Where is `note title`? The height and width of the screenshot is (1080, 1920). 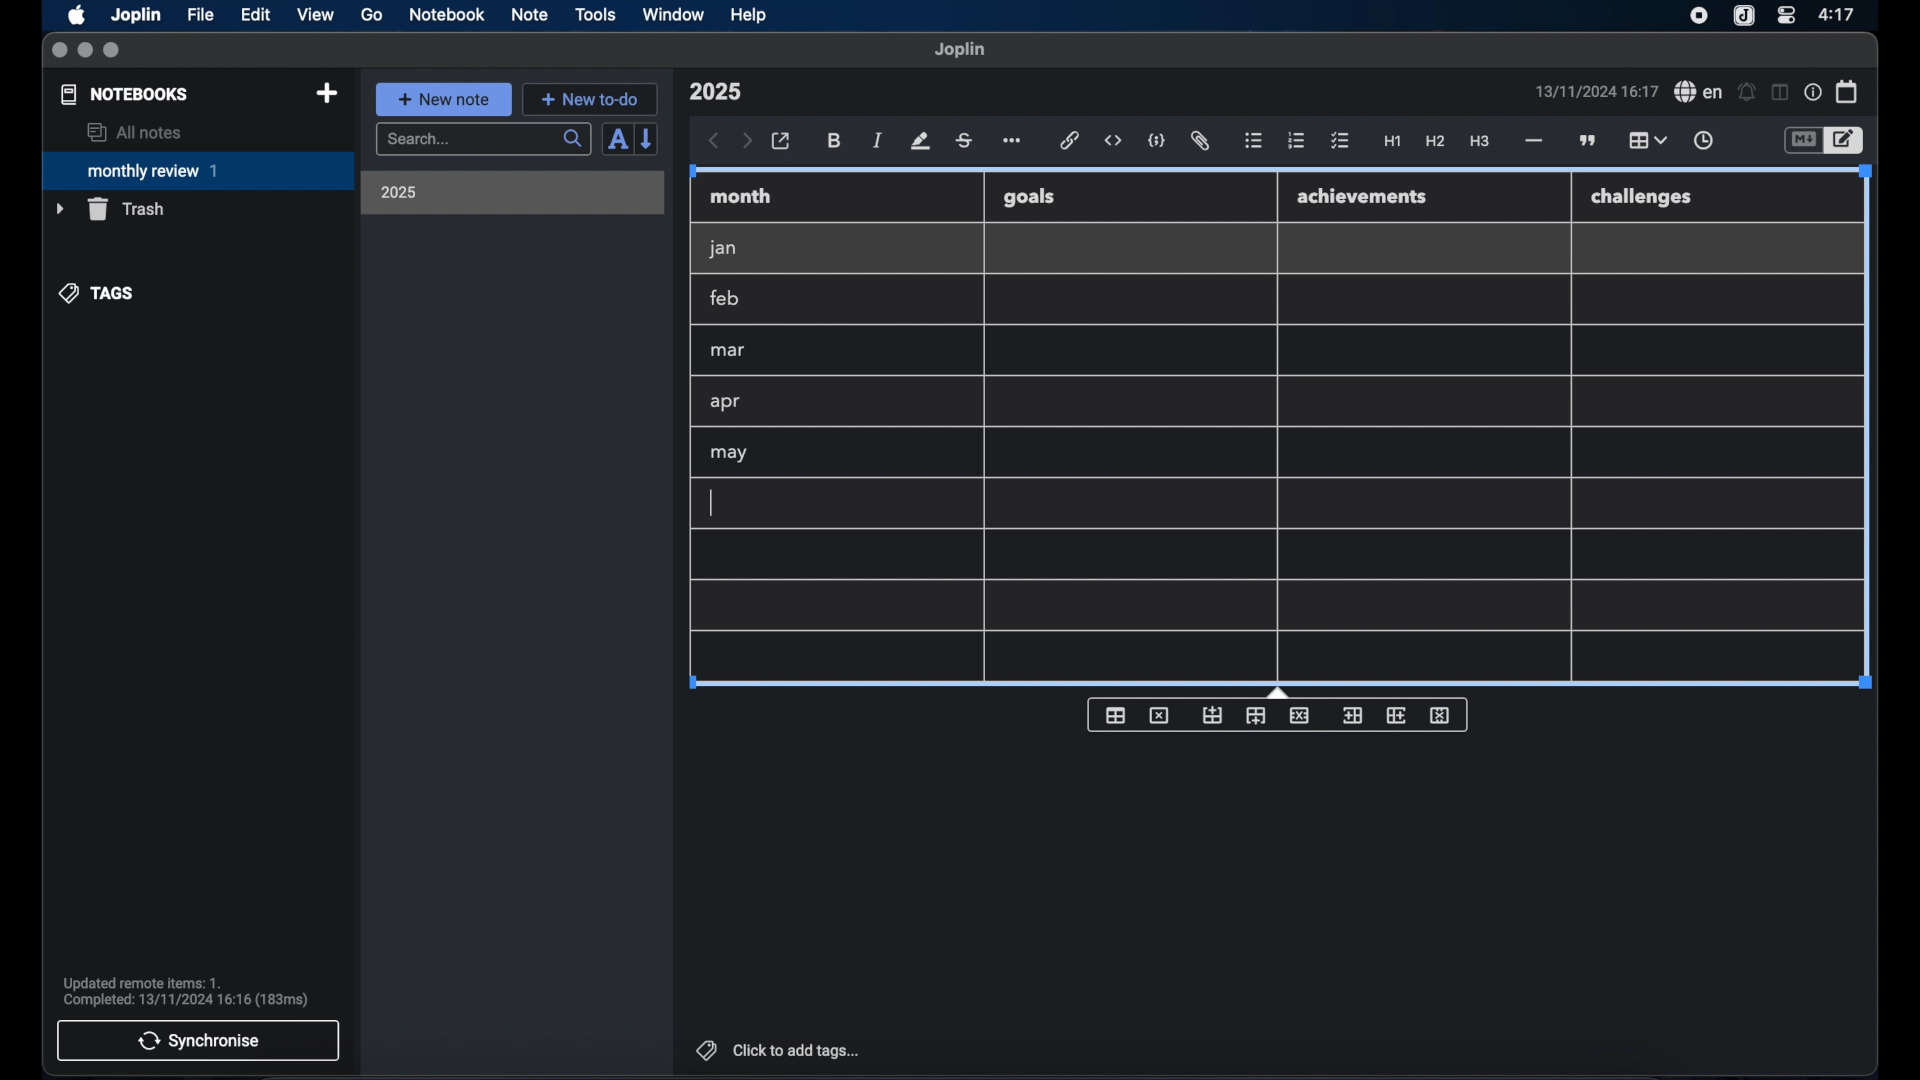
note title is located at coordinates (715, 92).